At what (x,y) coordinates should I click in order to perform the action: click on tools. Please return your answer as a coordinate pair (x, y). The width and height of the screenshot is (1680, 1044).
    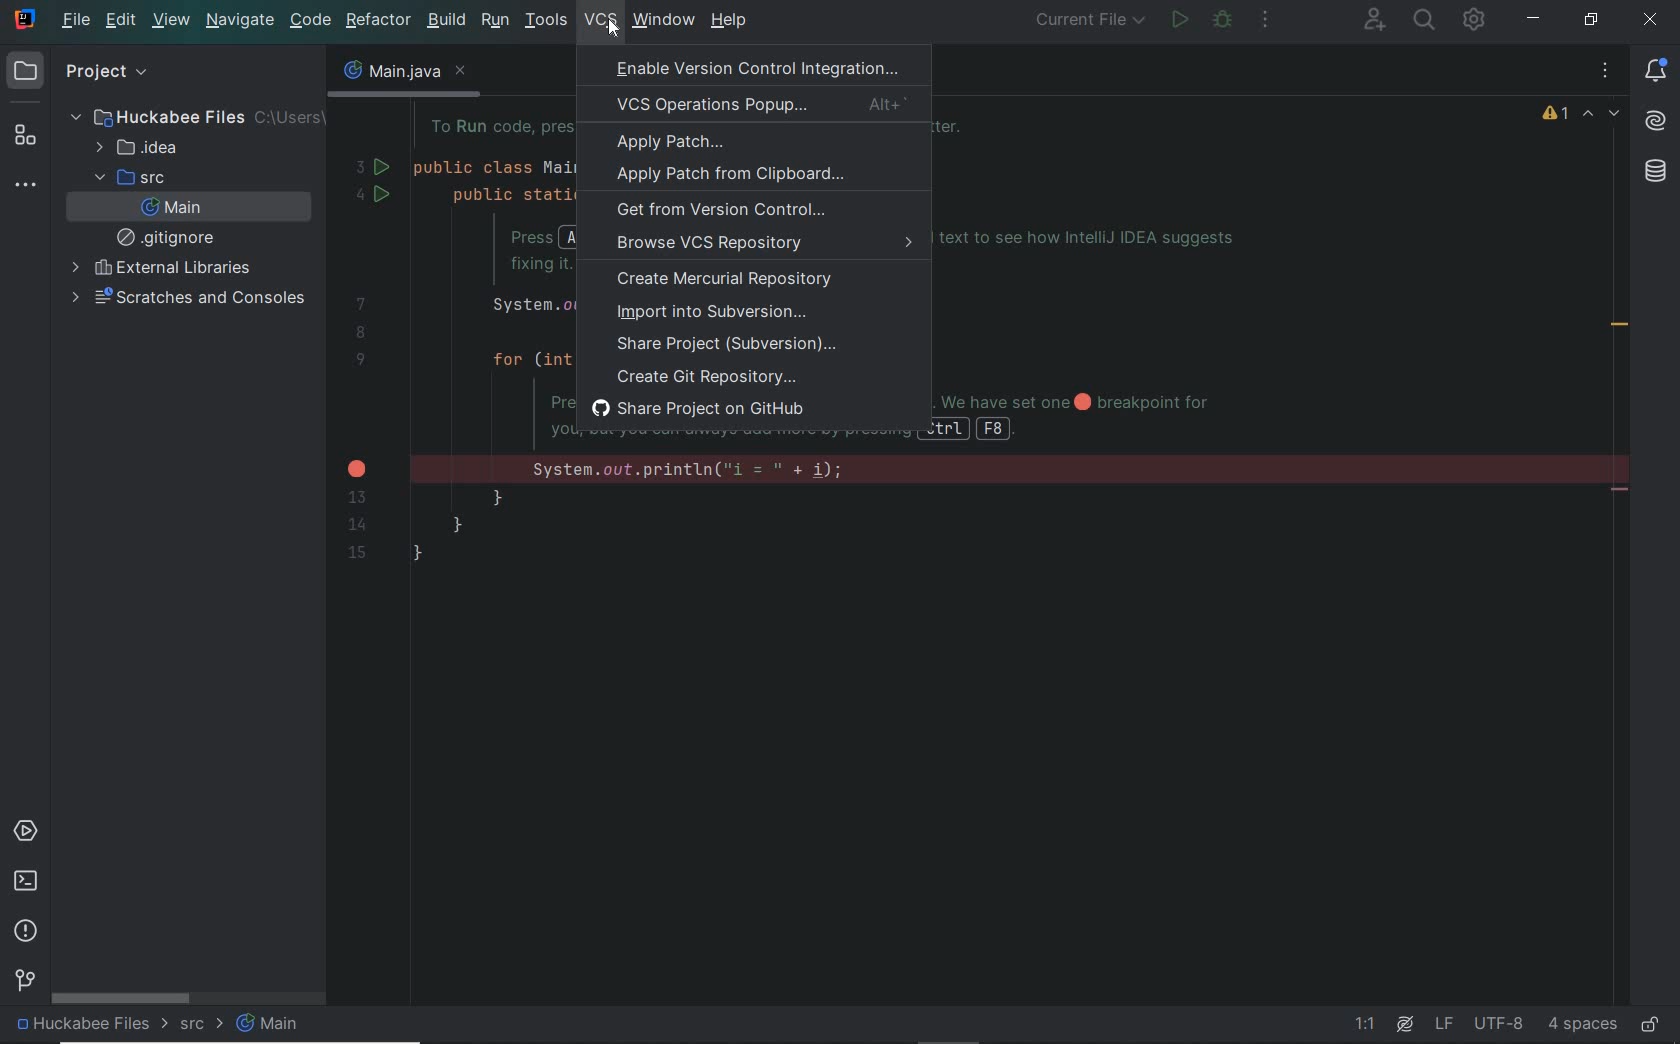
    Looking at the image, I should click on (546, 21).